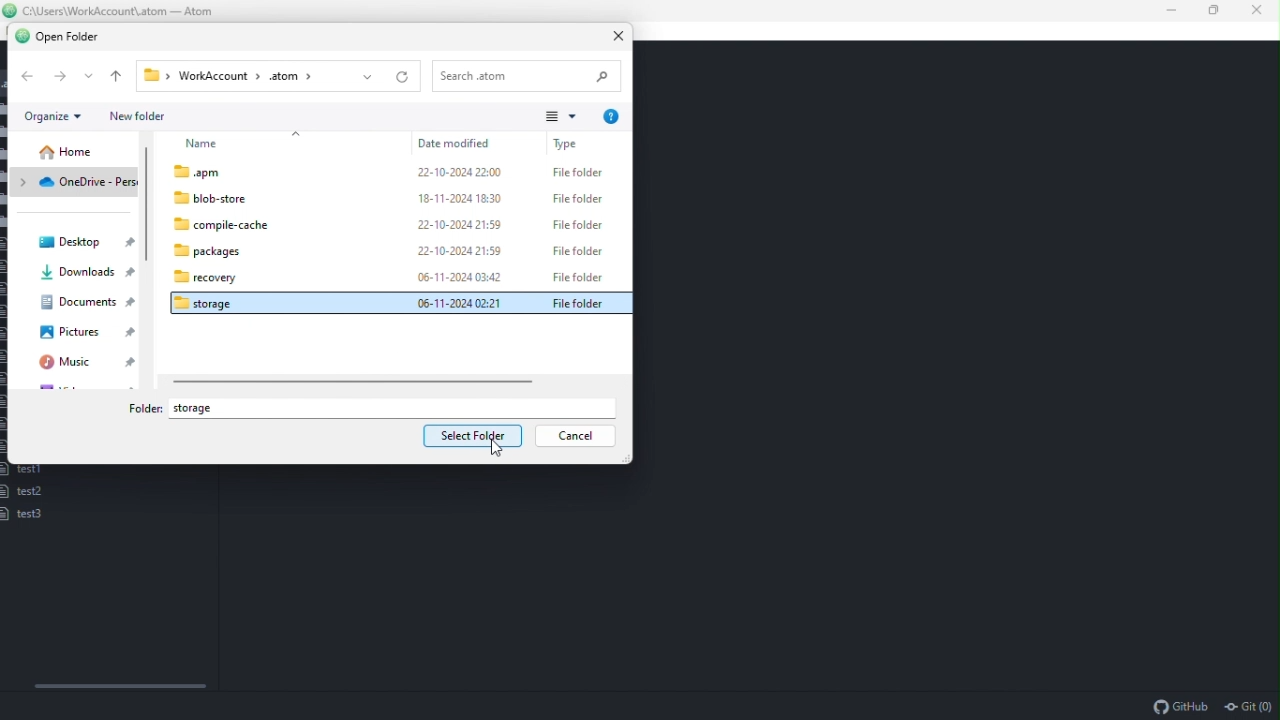 This screenshot has width=1280, height=720. I want to click on Workaccount -> .atom (file path), so click(280, 76).